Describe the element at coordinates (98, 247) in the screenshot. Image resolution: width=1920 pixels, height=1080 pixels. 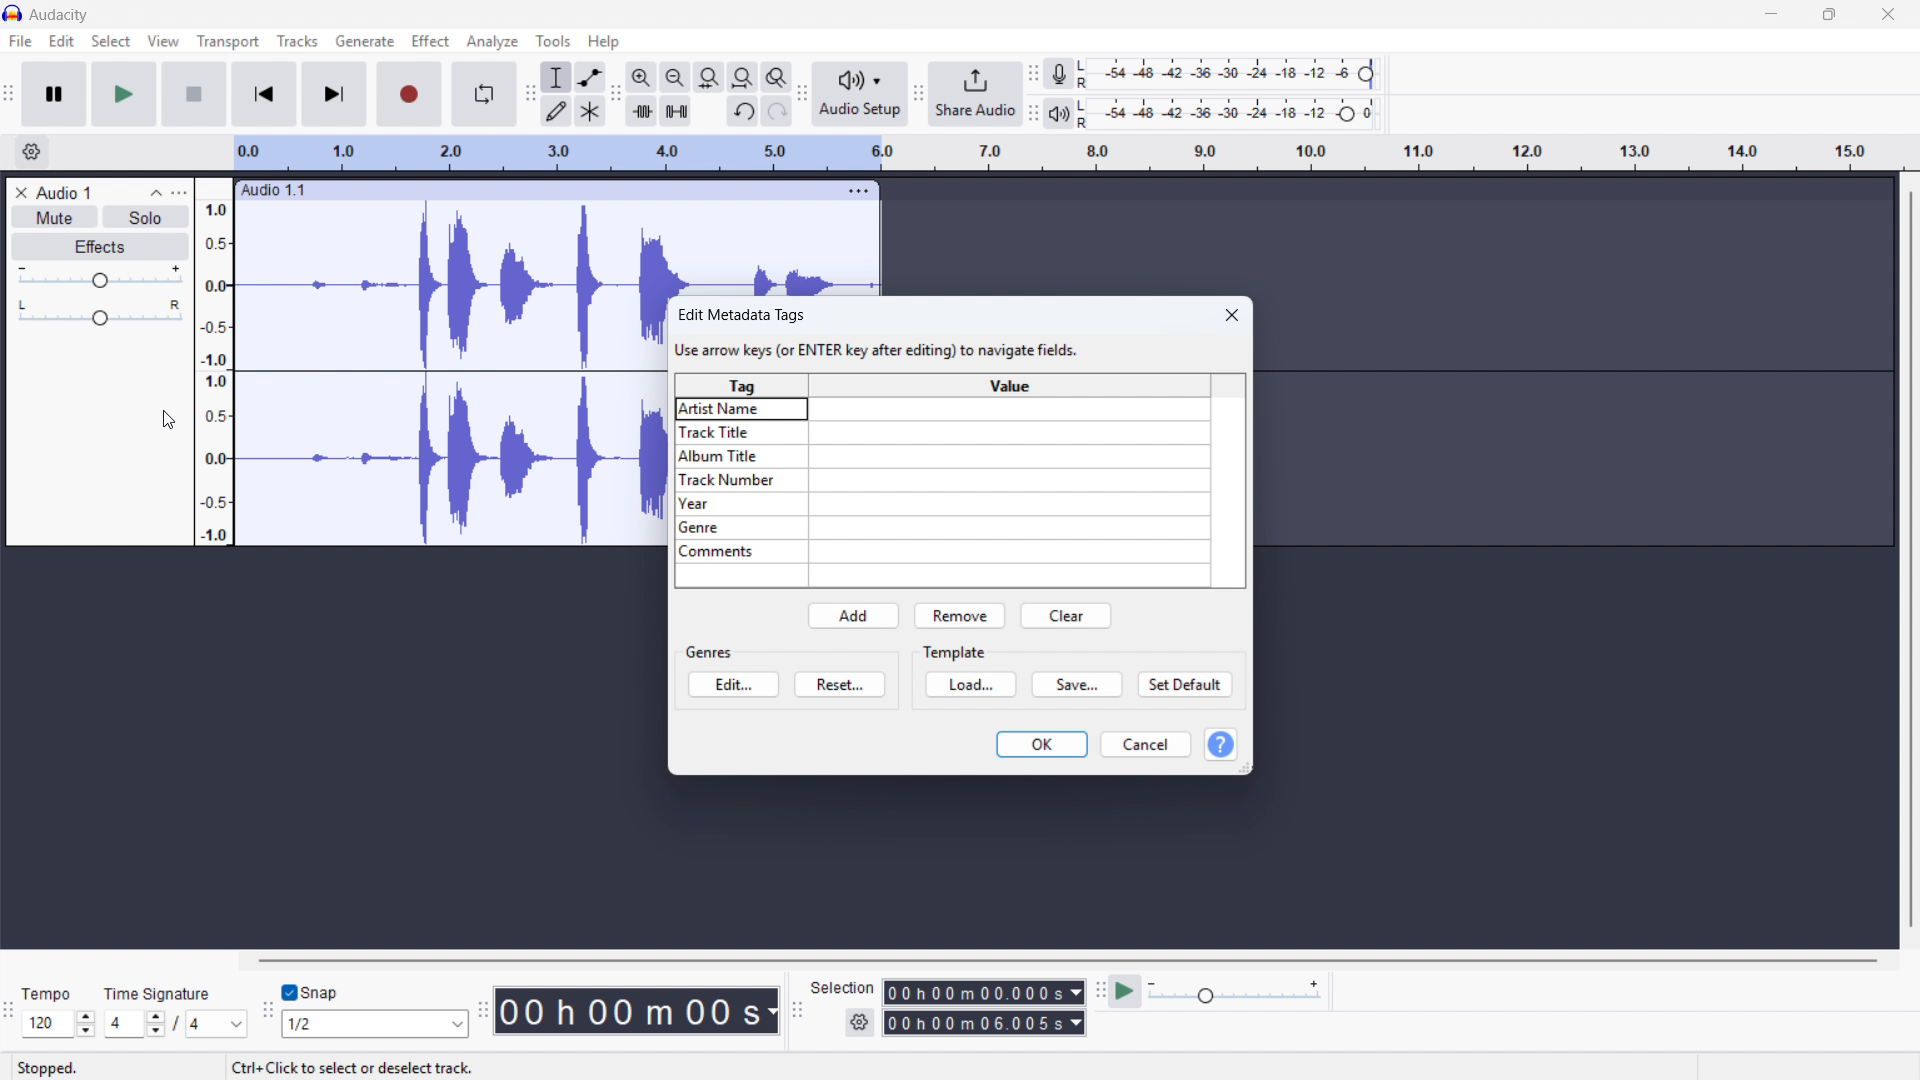
I see `effect` at that location.